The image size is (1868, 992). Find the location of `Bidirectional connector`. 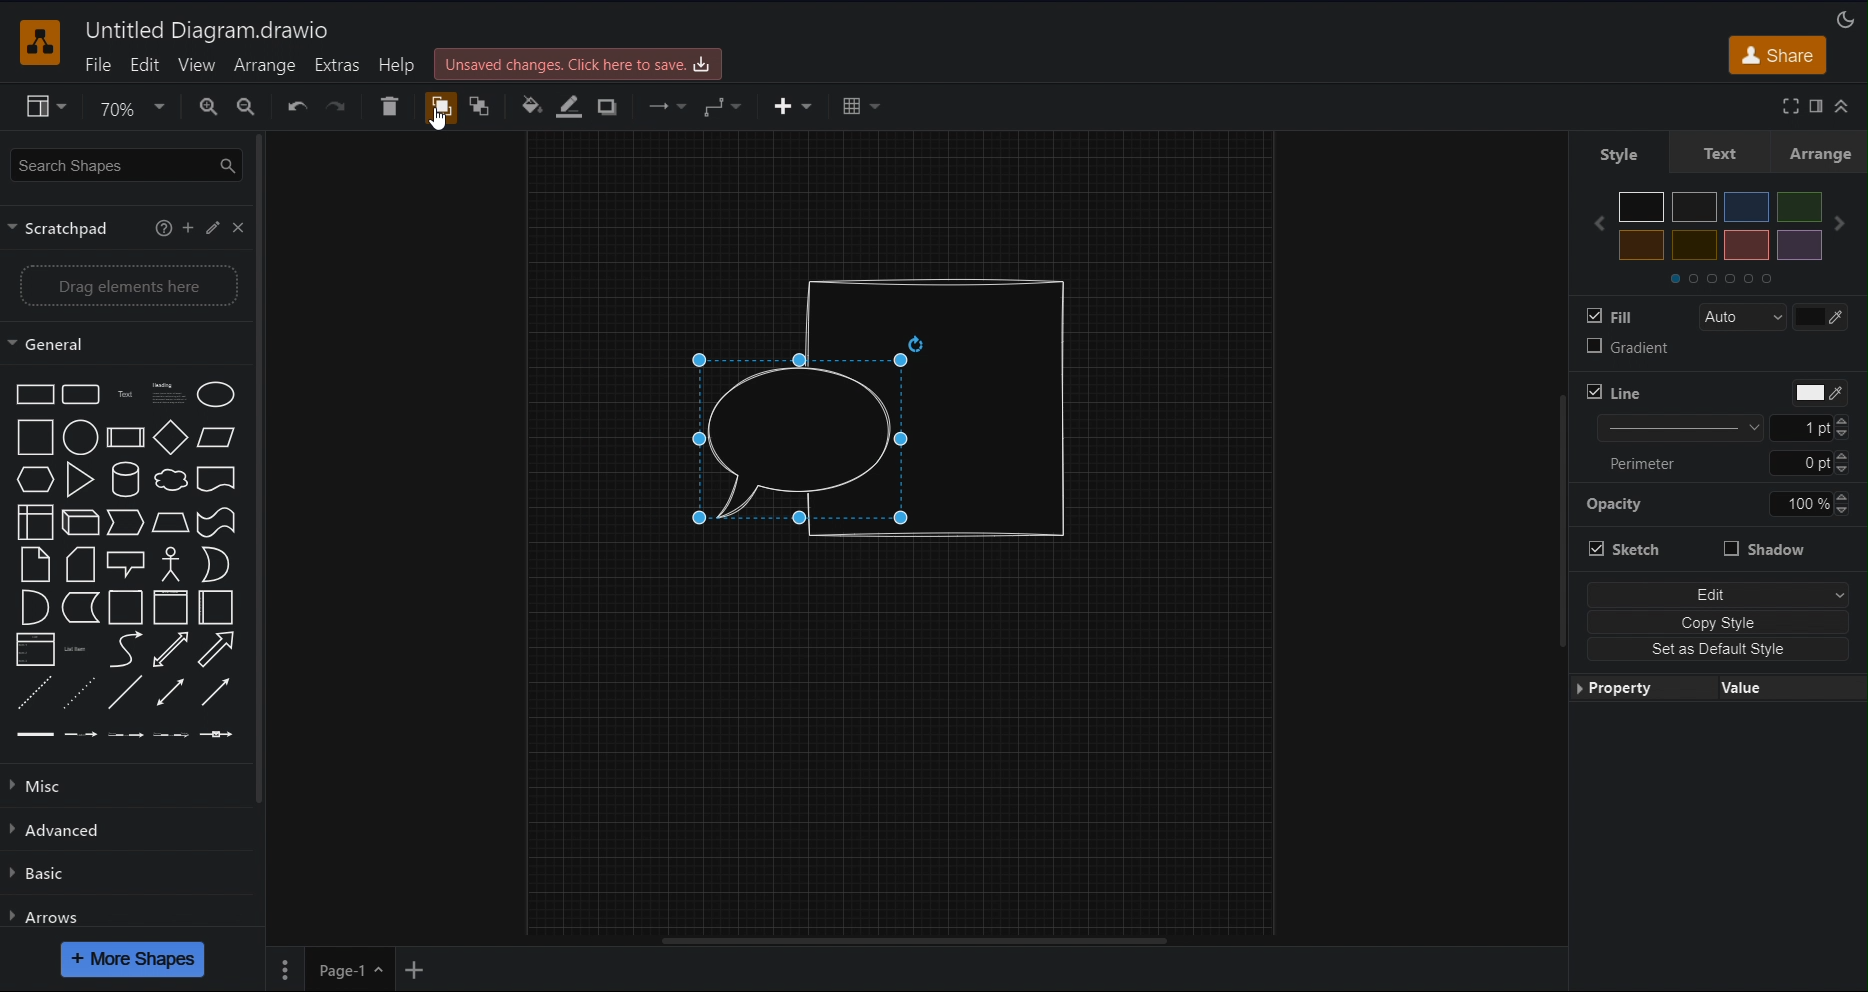

Bidirectional connector is located at coordinates (171, 692).